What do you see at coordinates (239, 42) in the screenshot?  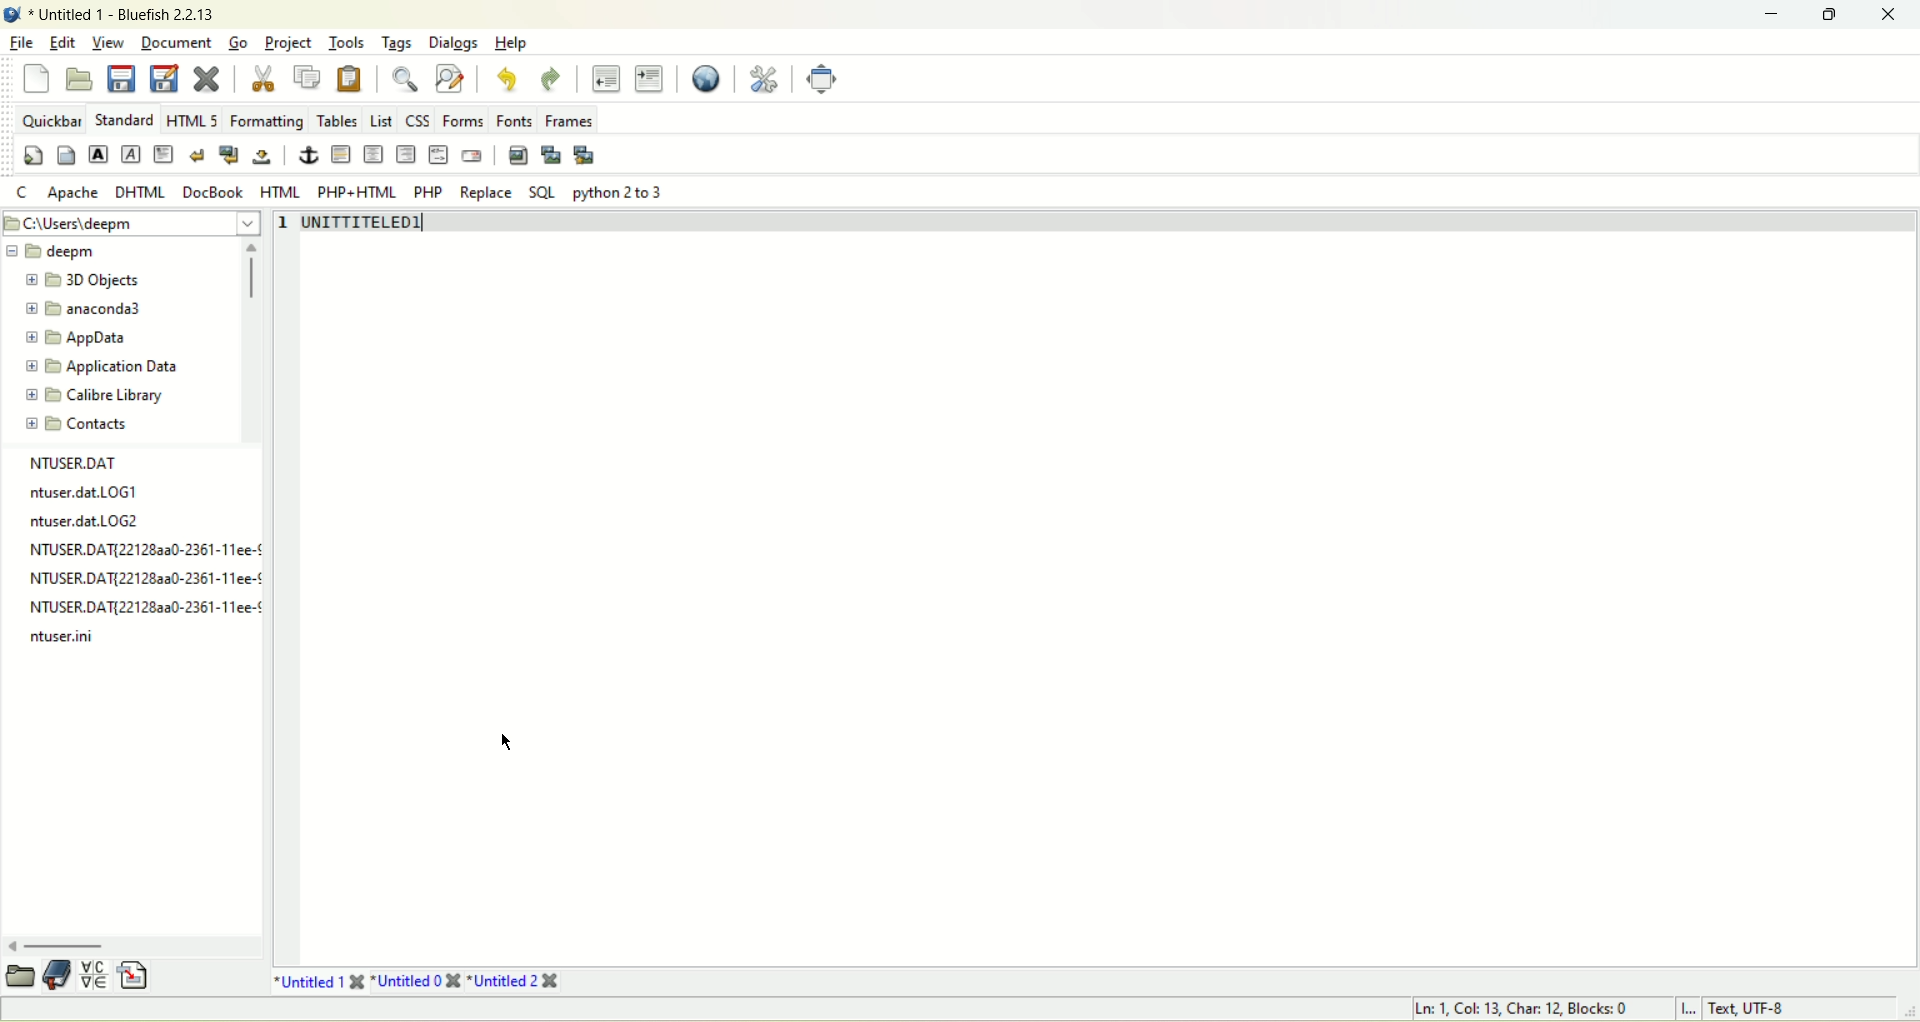 I see `go` at bounding box center [239, 42].